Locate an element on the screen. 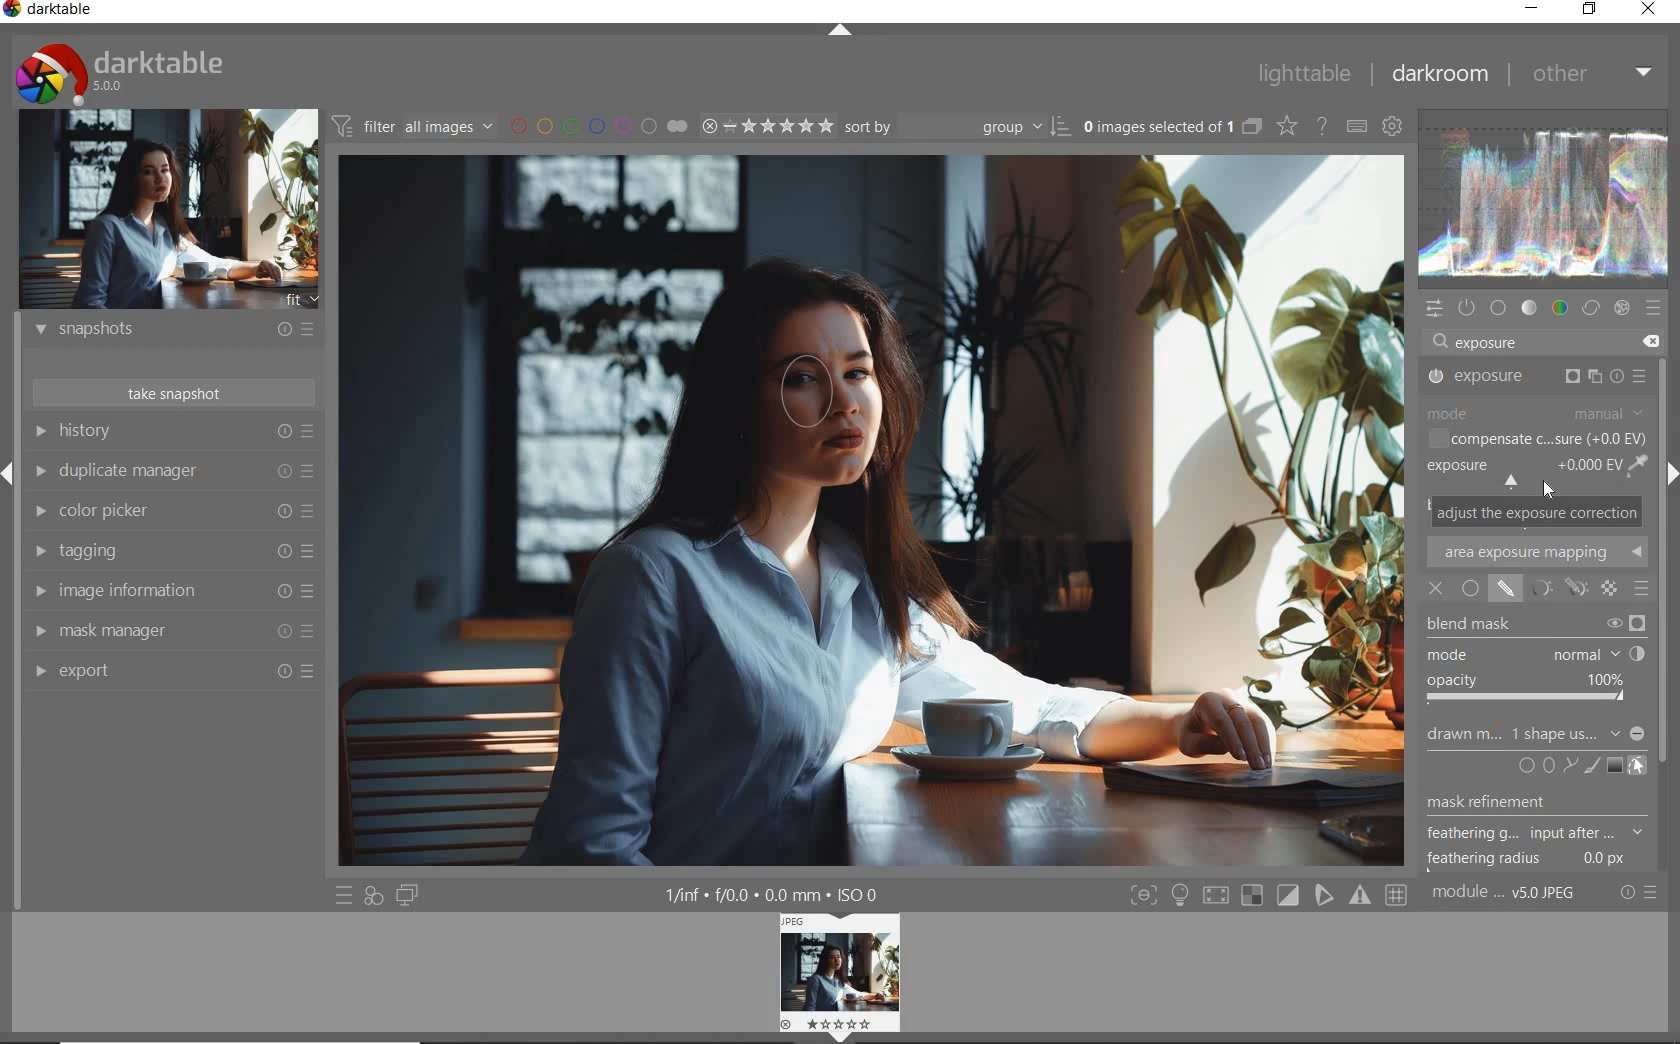  MODE is located at coordinates (1537, 414).